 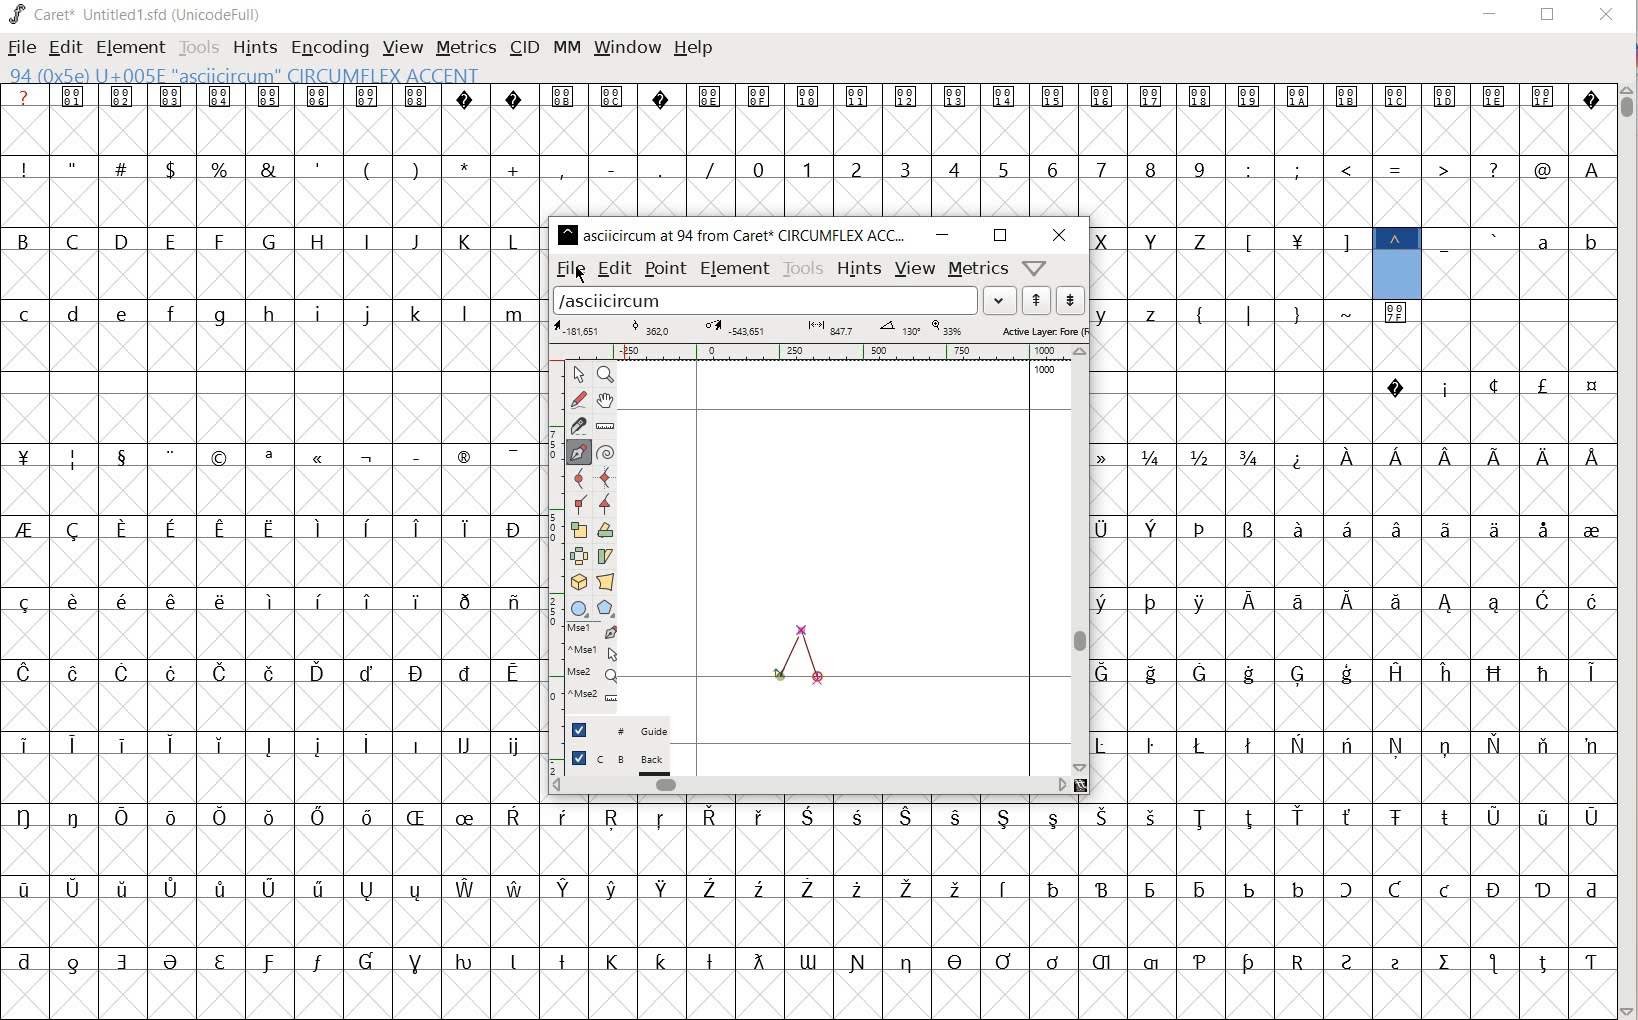 What do you see at coordinates (609, 375) in the screenshot?
I see `MAGNIFY` at bounding box center [609, 375].